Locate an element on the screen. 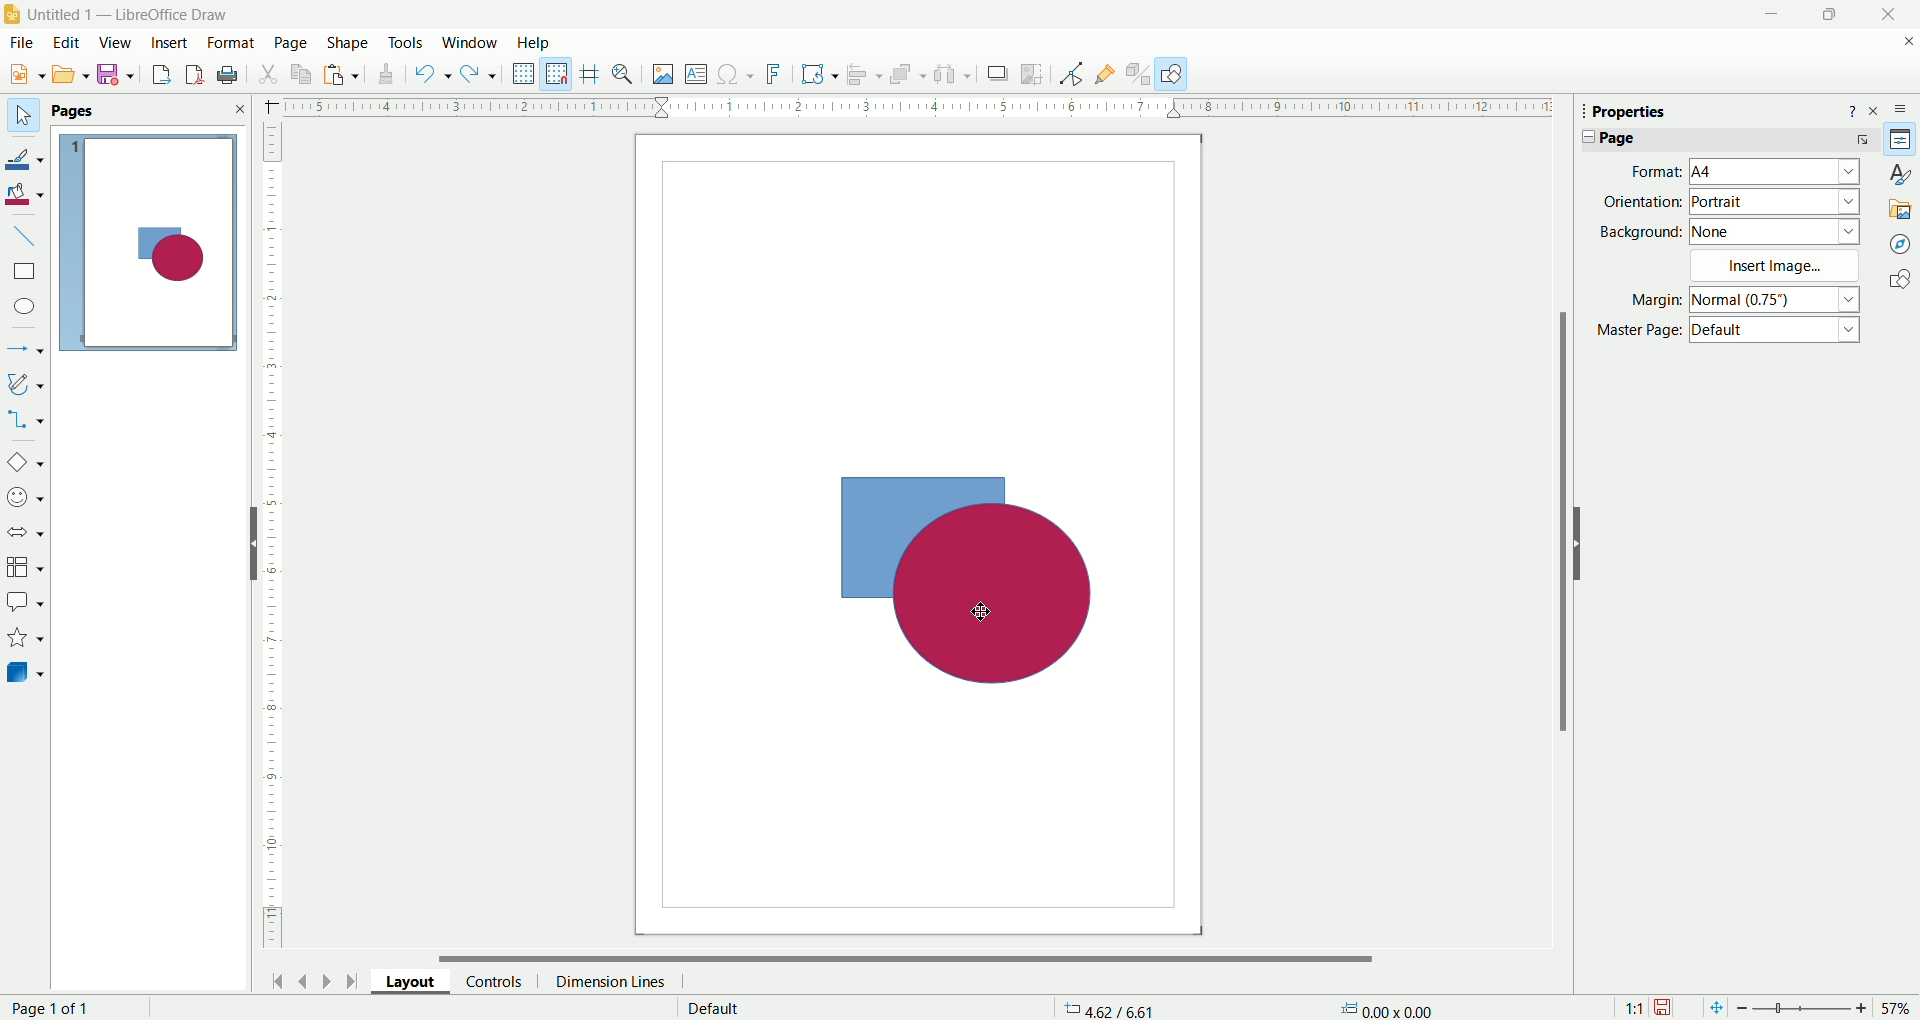  snap to grid is located at coordinates (560, 73).